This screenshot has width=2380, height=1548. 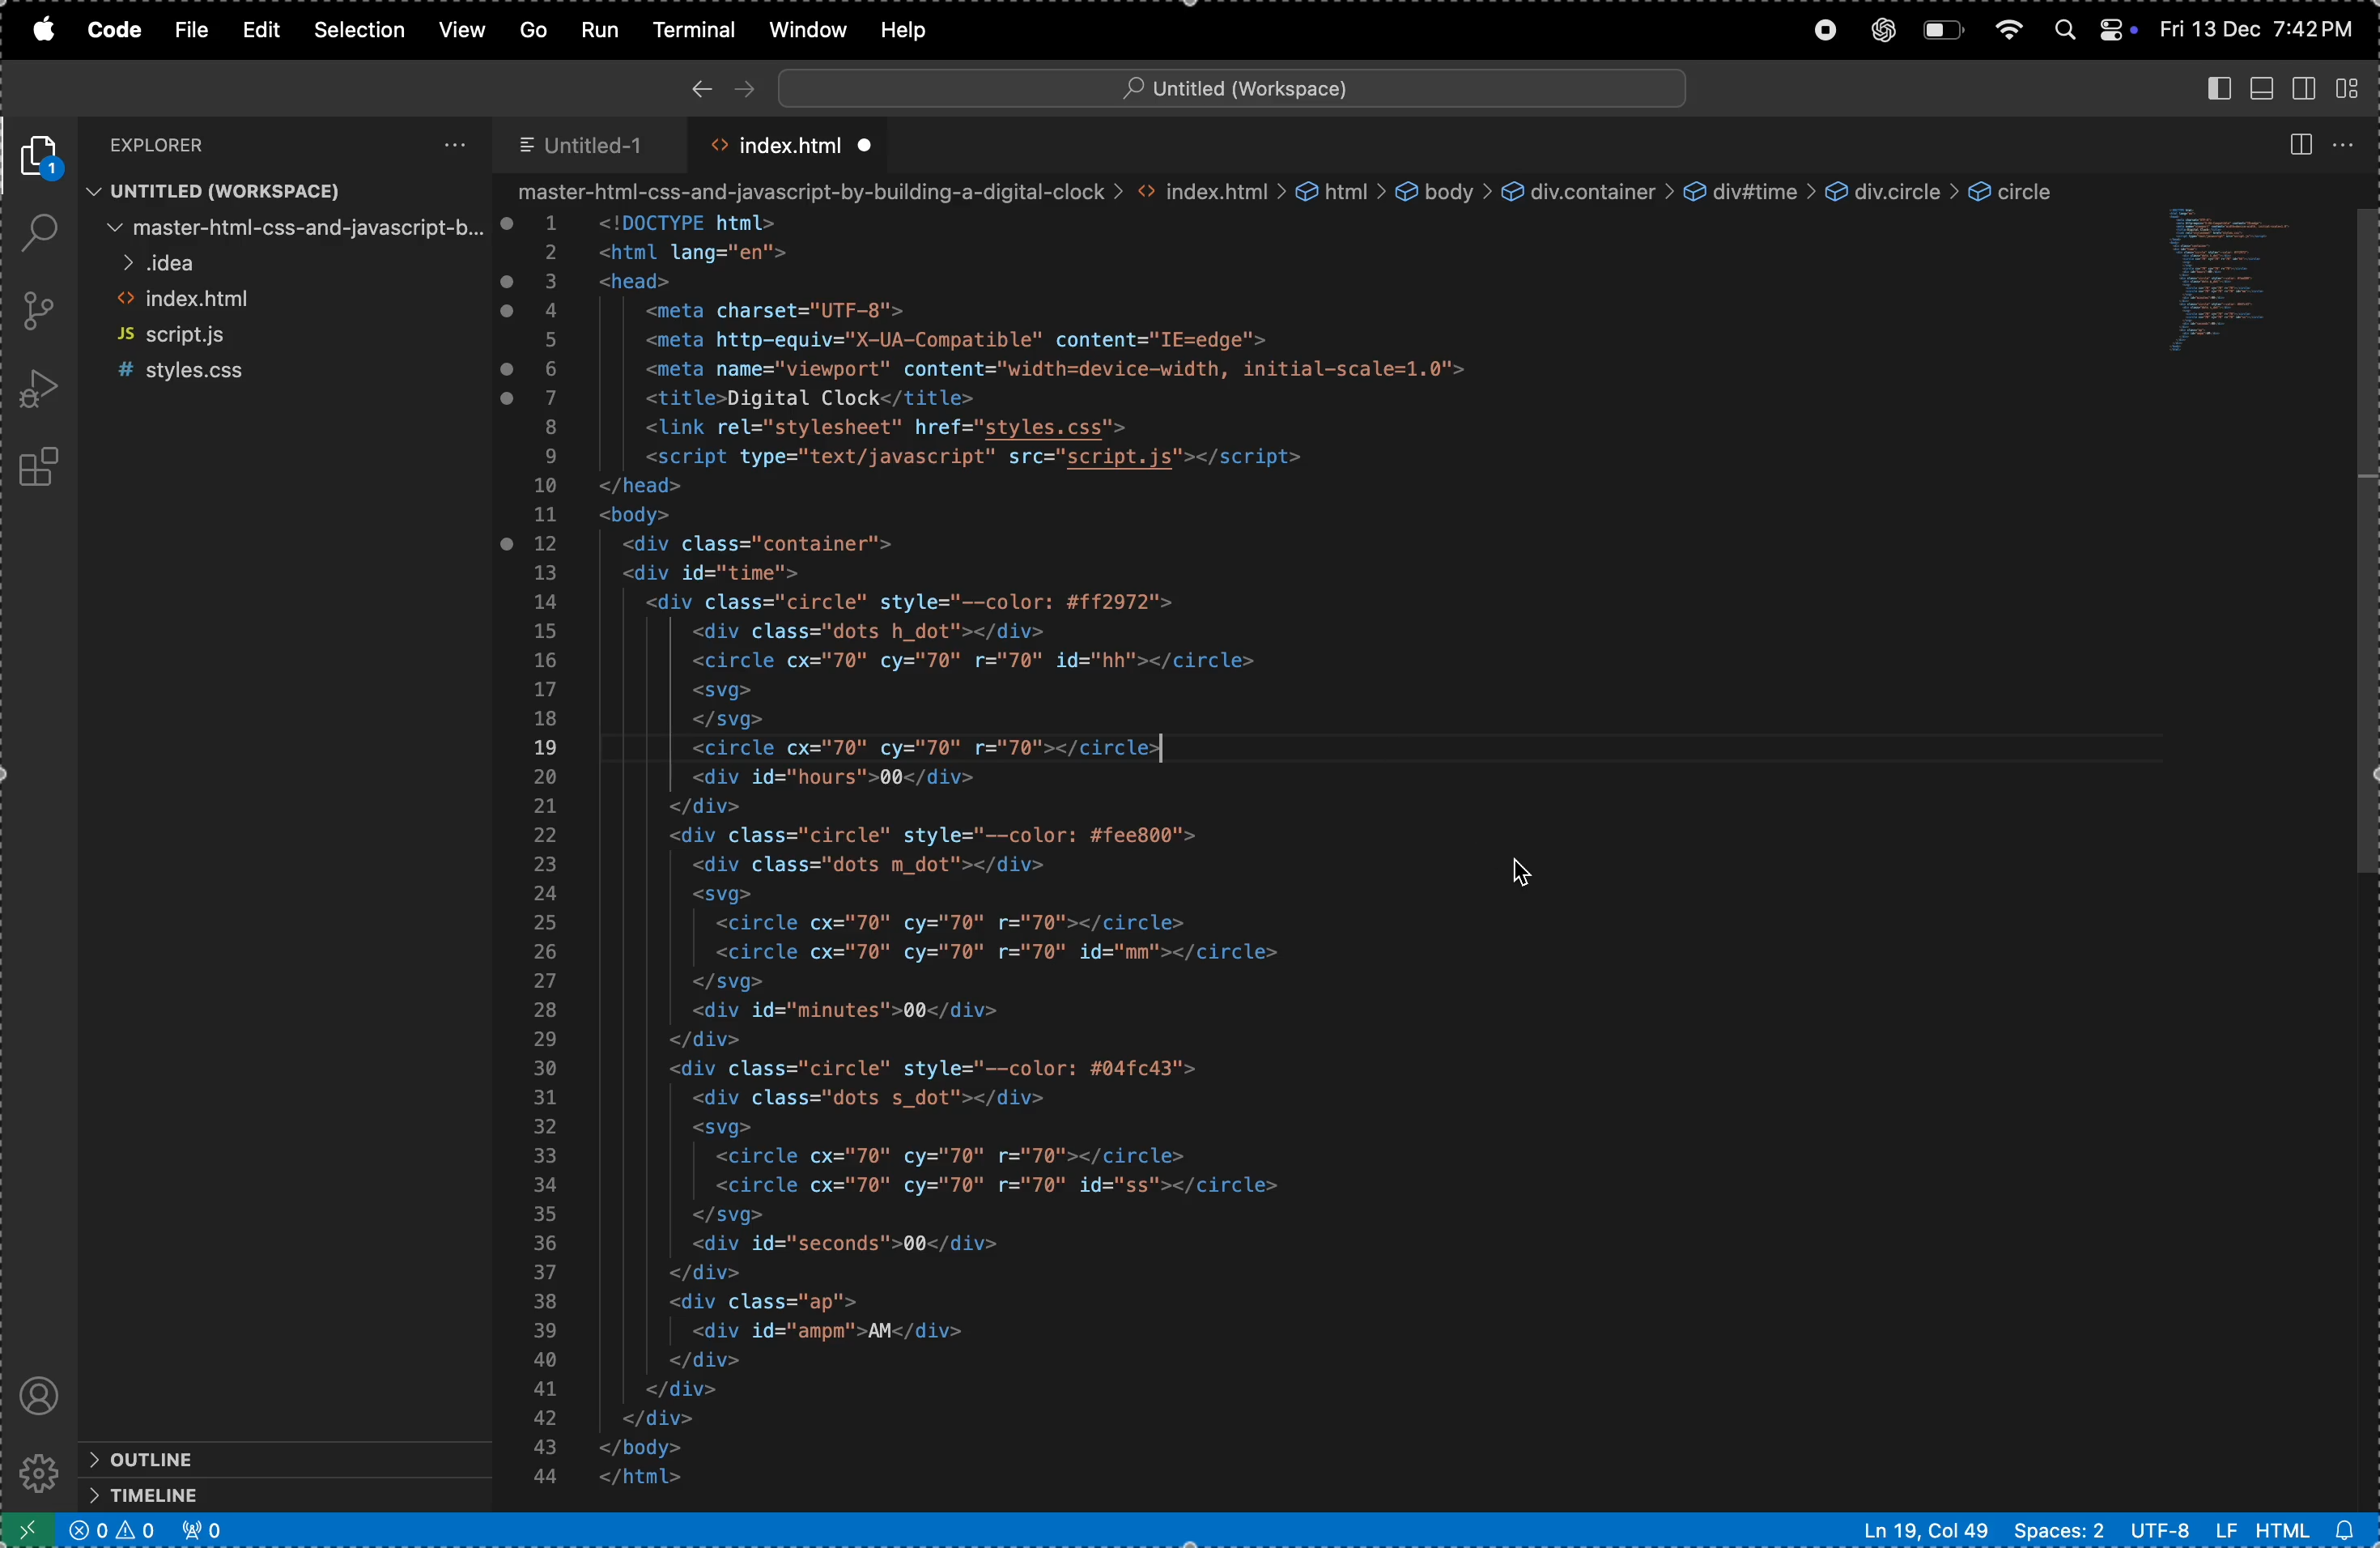 I want to click on toggle primary side bar, so click(x=2218, y=90).